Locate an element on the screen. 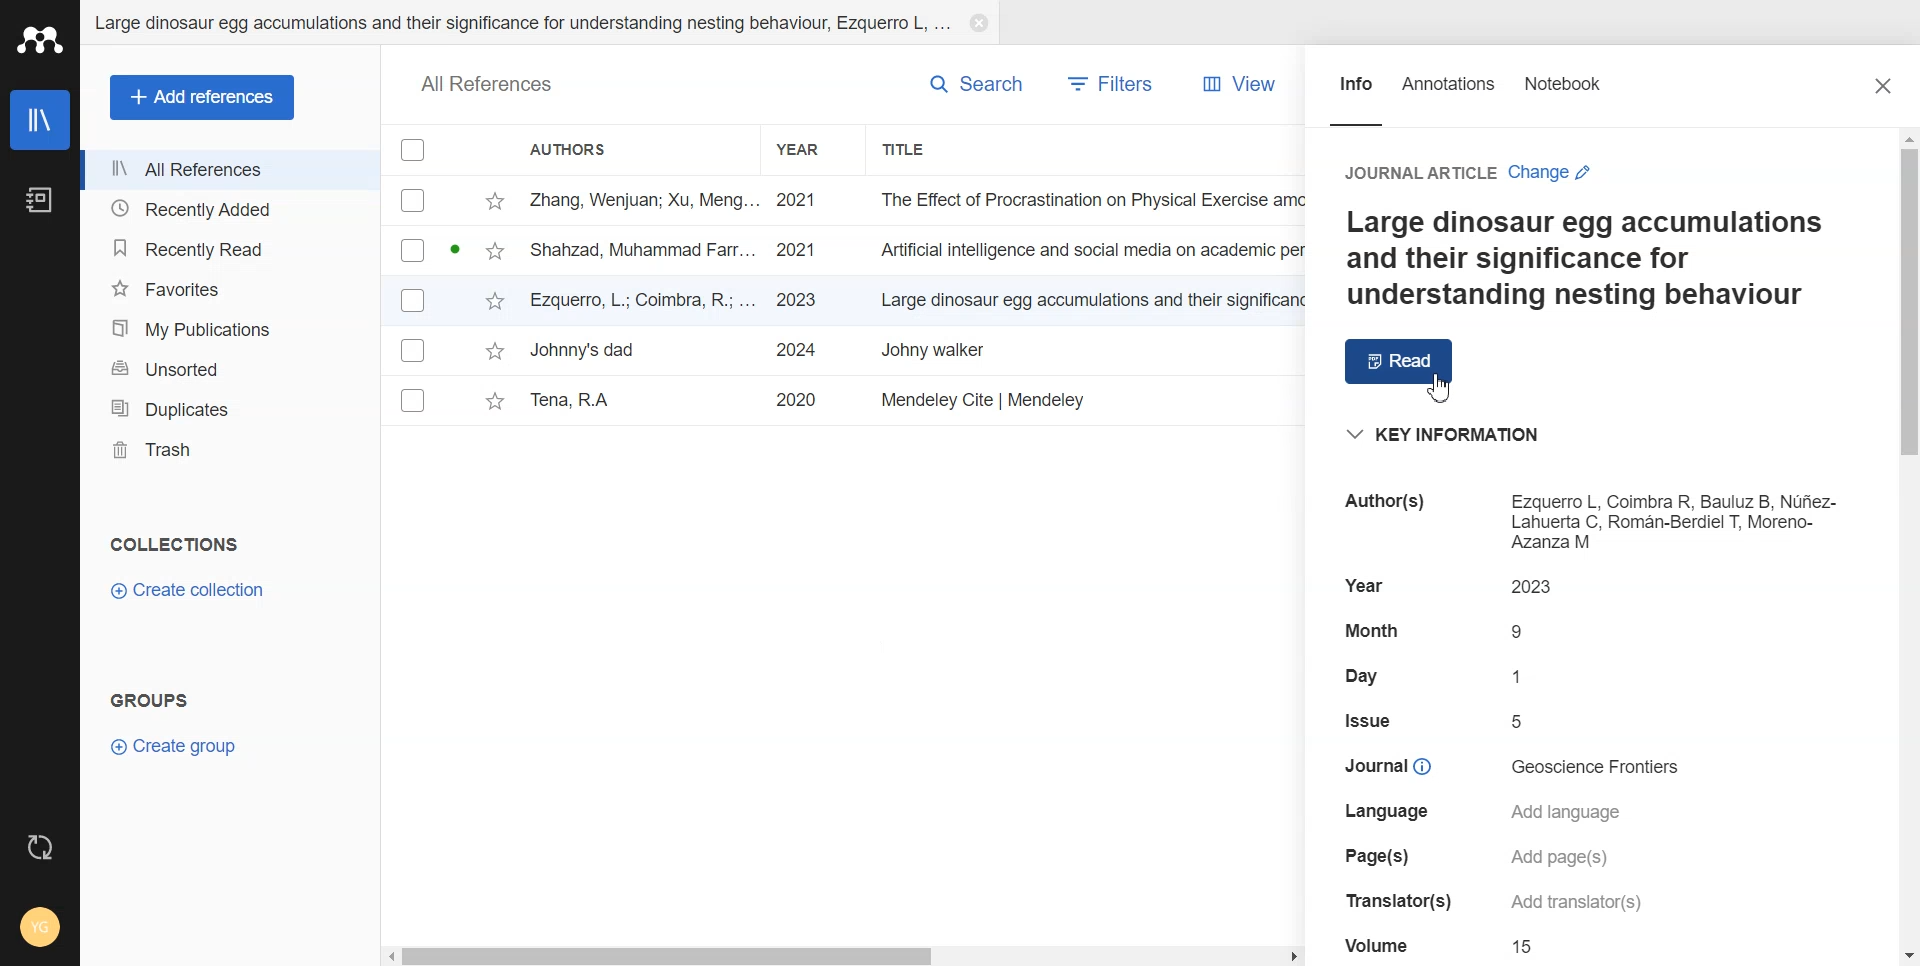 The height and width of the screenshot is (966, 1920). checkbox is located at coordinates (416, 203).